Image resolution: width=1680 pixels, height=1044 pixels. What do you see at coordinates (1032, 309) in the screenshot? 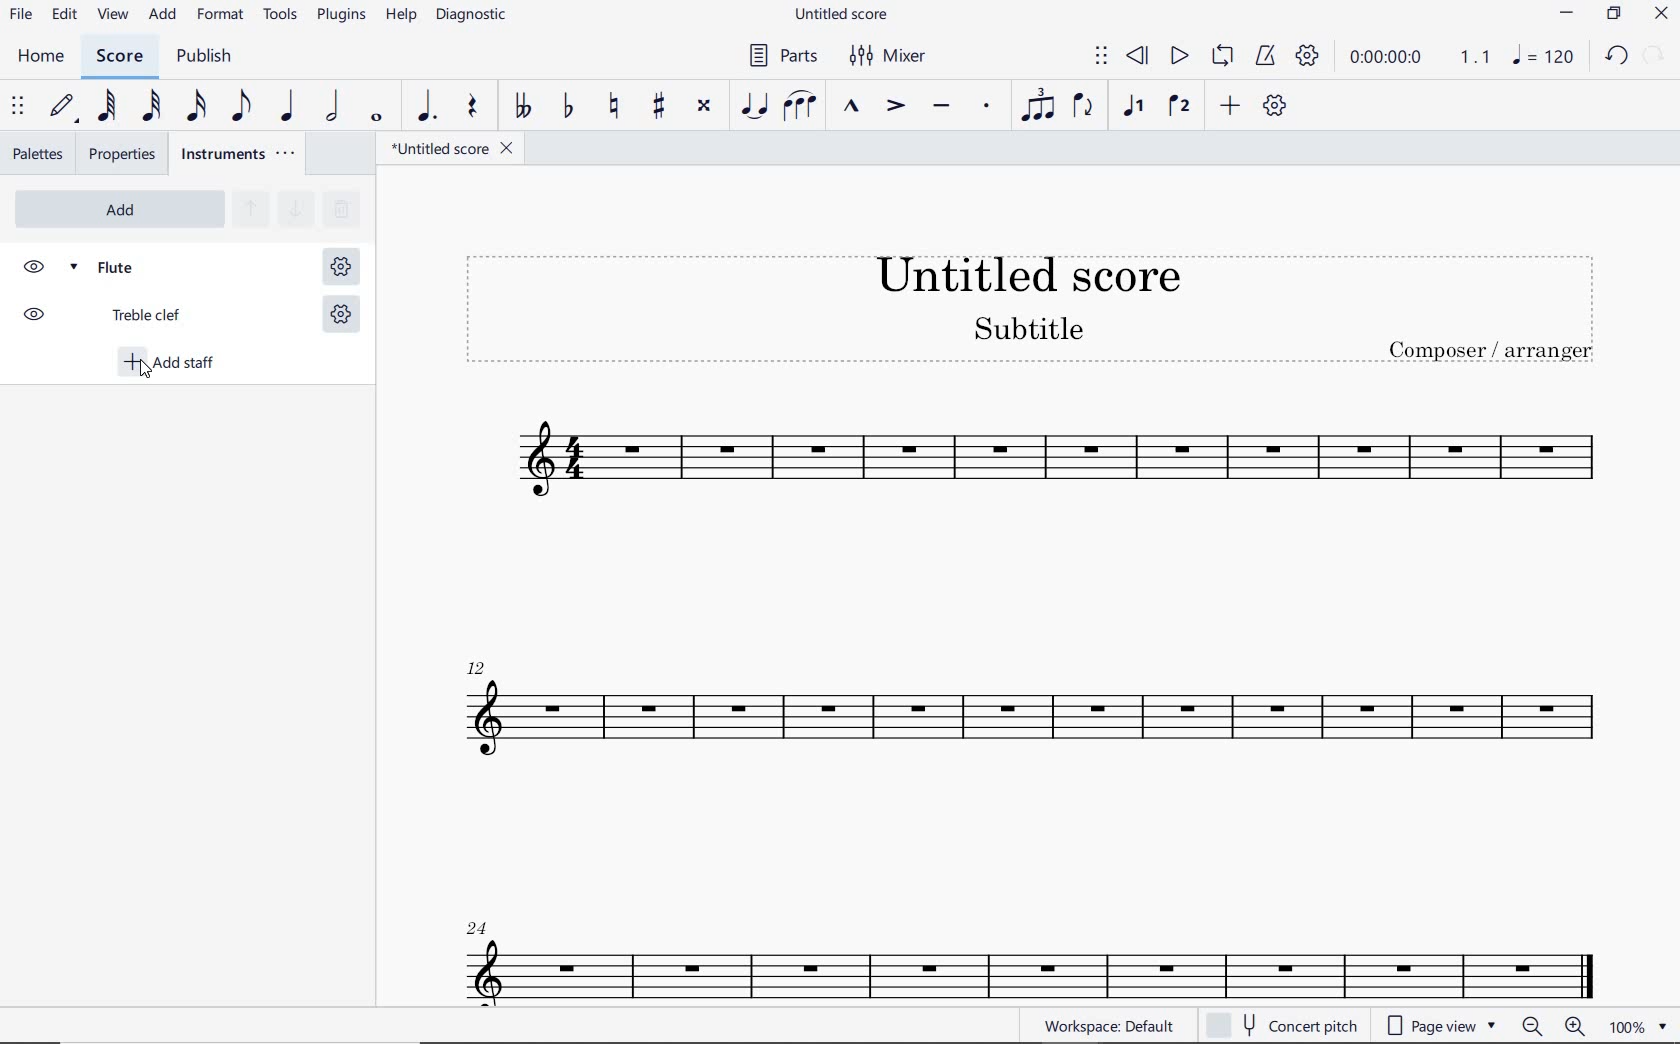
I see `Title` at bounding box center [1032, 309].